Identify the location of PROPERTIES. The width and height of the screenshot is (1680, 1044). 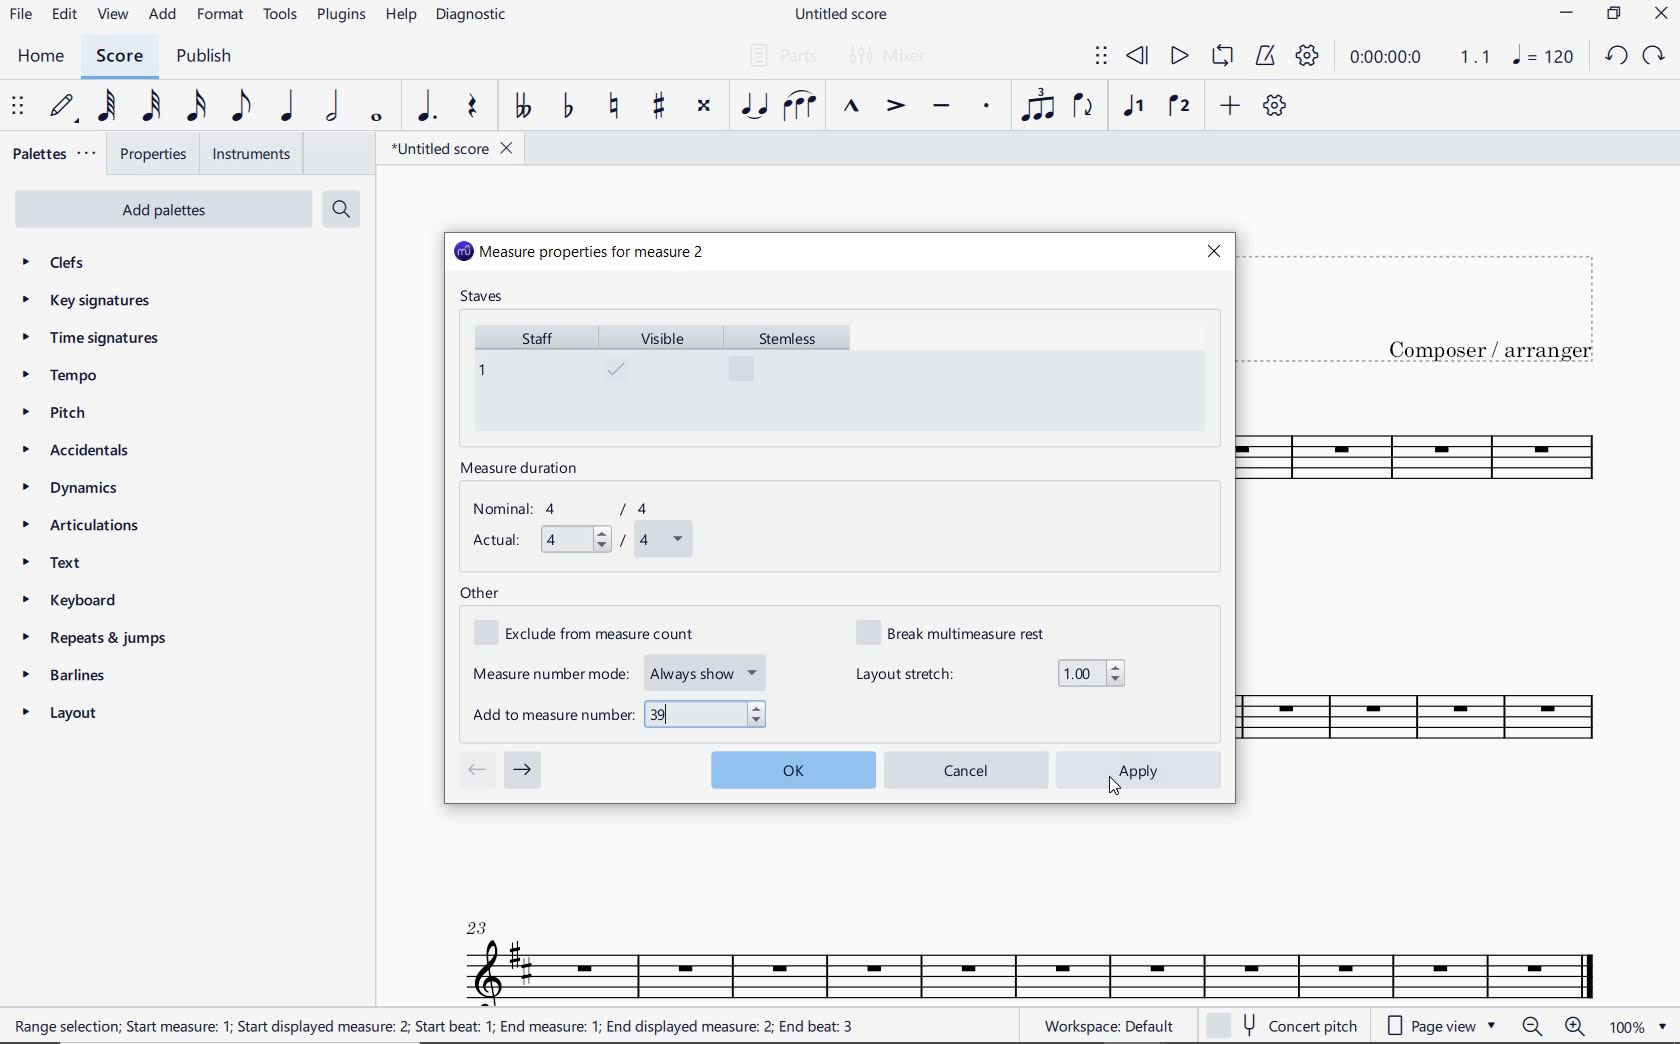
(152, 157).